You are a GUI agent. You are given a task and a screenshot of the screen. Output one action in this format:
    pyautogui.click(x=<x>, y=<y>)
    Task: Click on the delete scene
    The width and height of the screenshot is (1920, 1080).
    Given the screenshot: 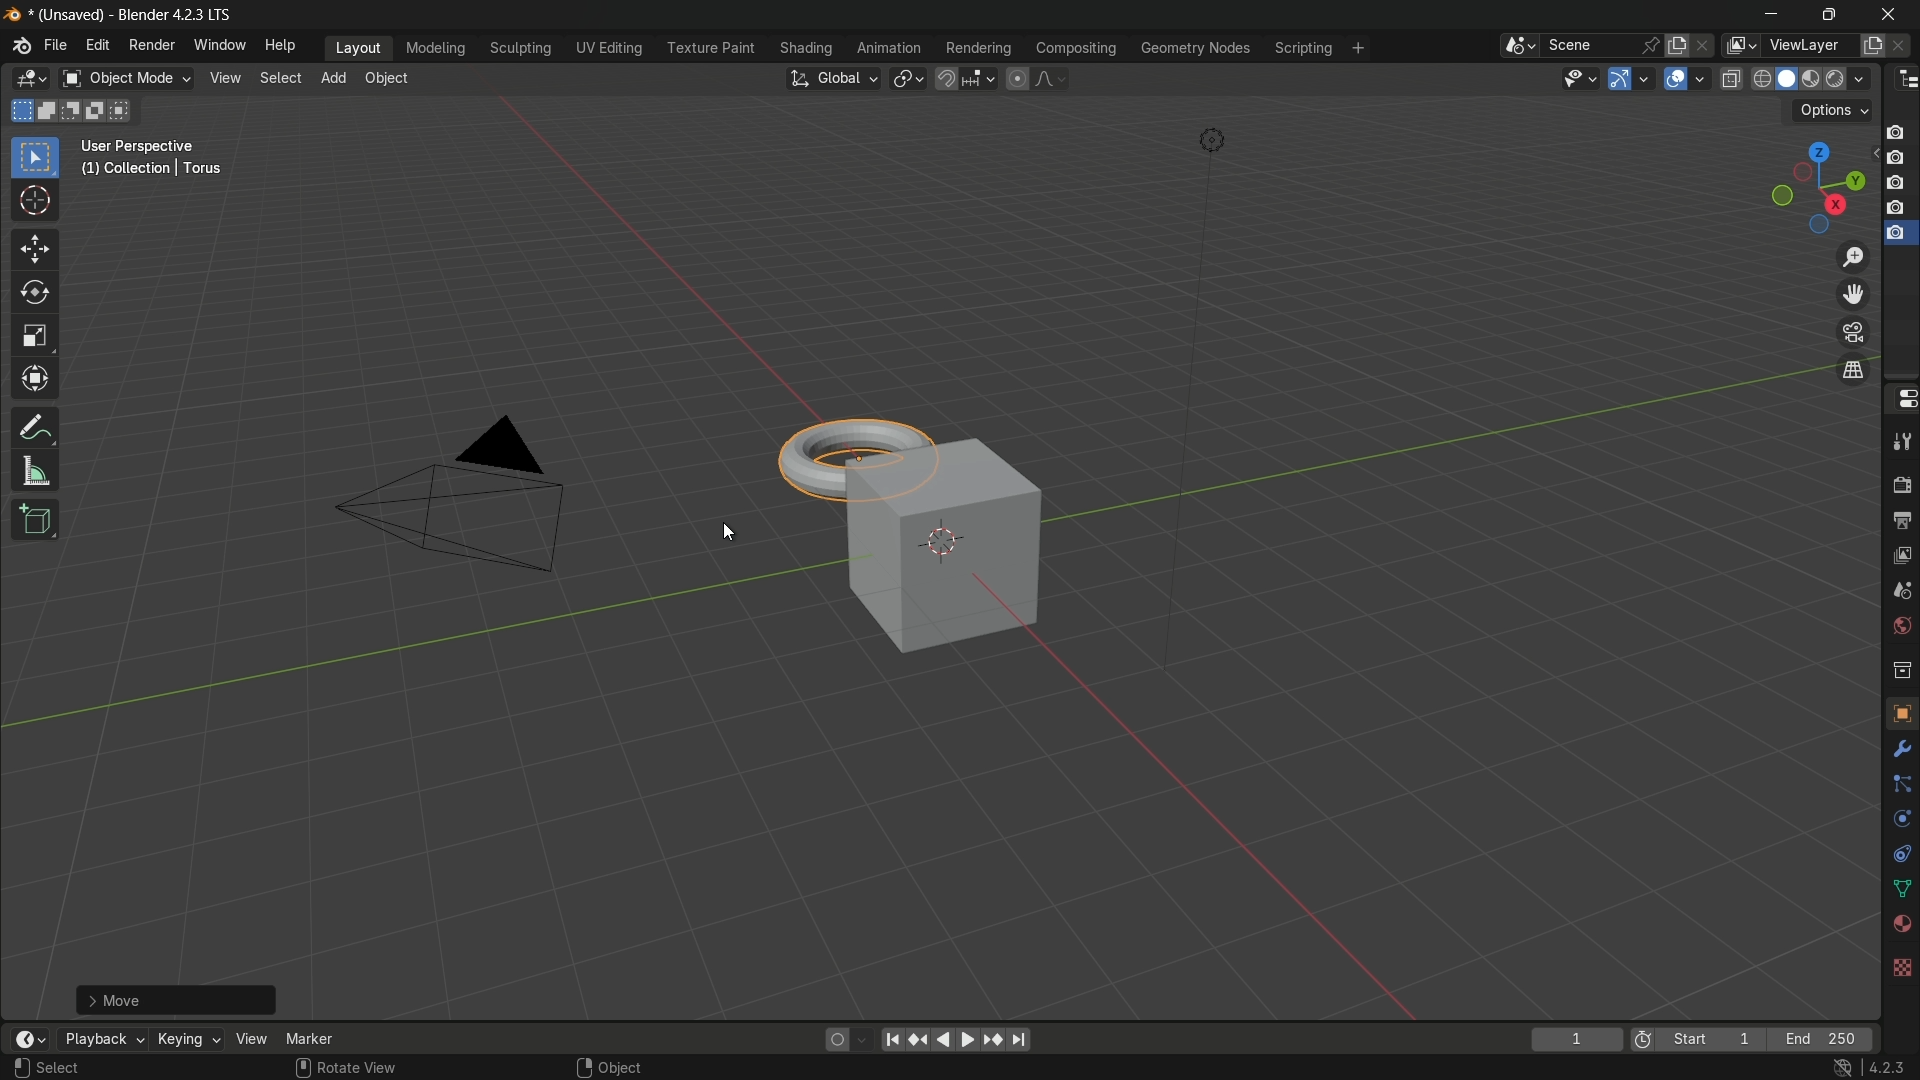 What is the action you would take?
    pyautogui.click(x=1705, y=45)
    